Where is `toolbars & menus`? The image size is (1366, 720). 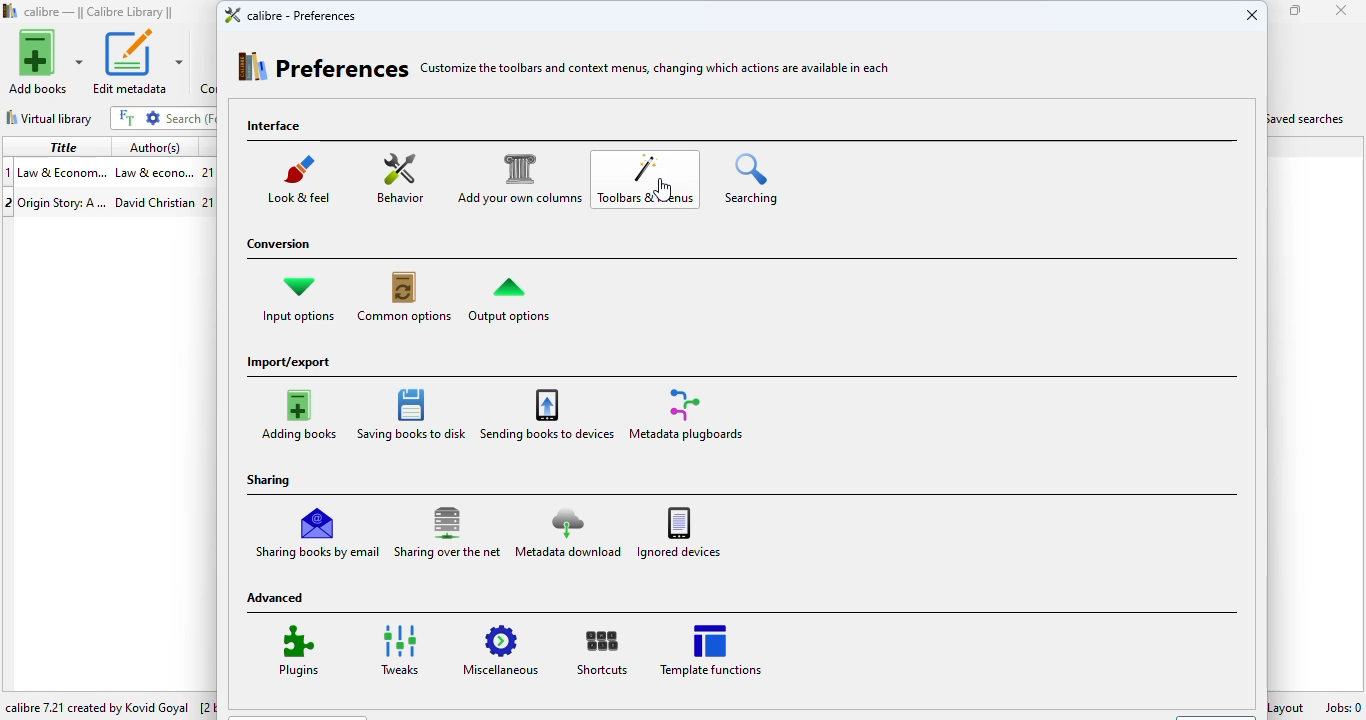 toolbars & menus is located at coordinates (647, 181).